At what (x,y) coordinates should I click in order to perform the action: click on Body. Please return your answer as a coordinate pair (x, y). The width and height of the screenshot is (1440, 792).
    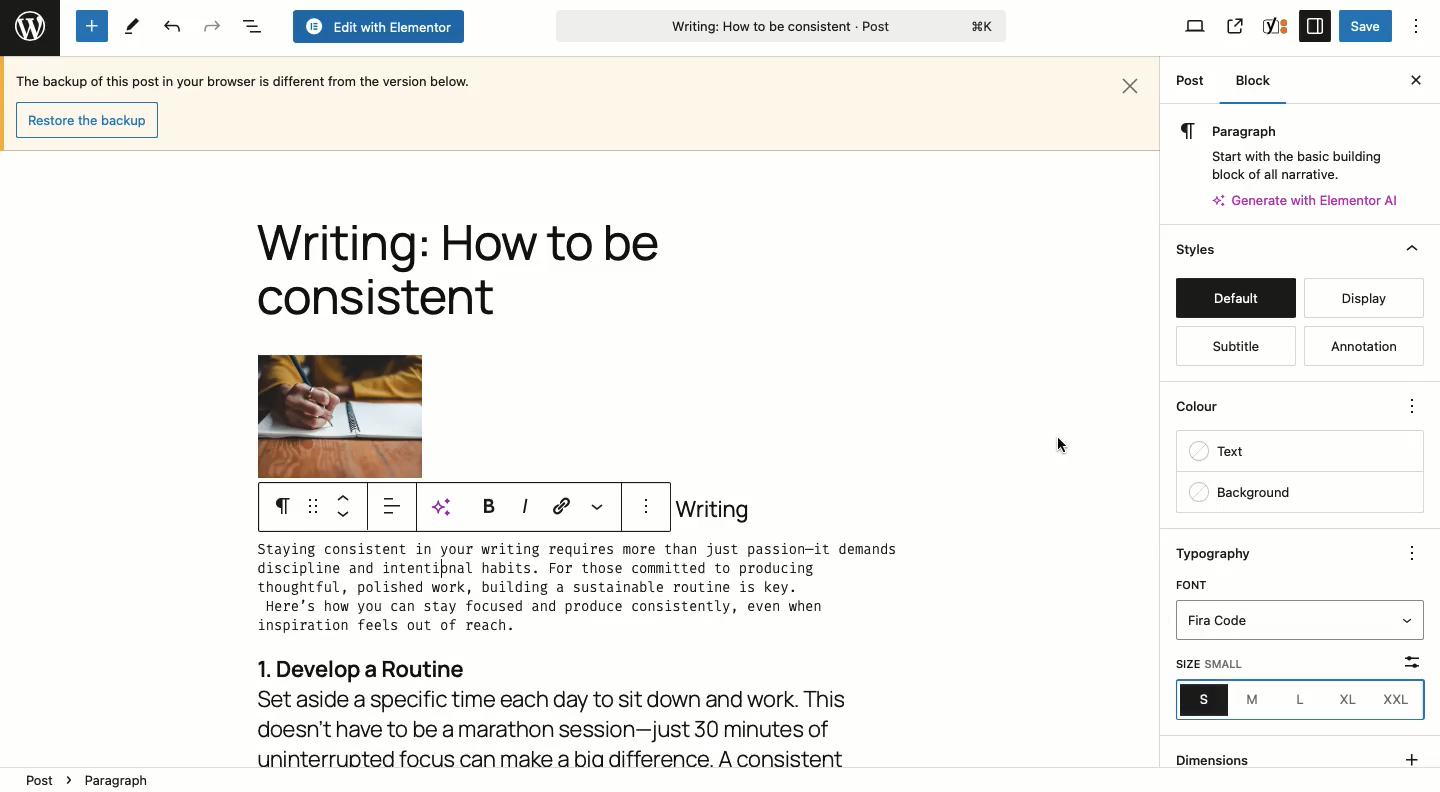
    Looking at the image, I should click on (600, 707).